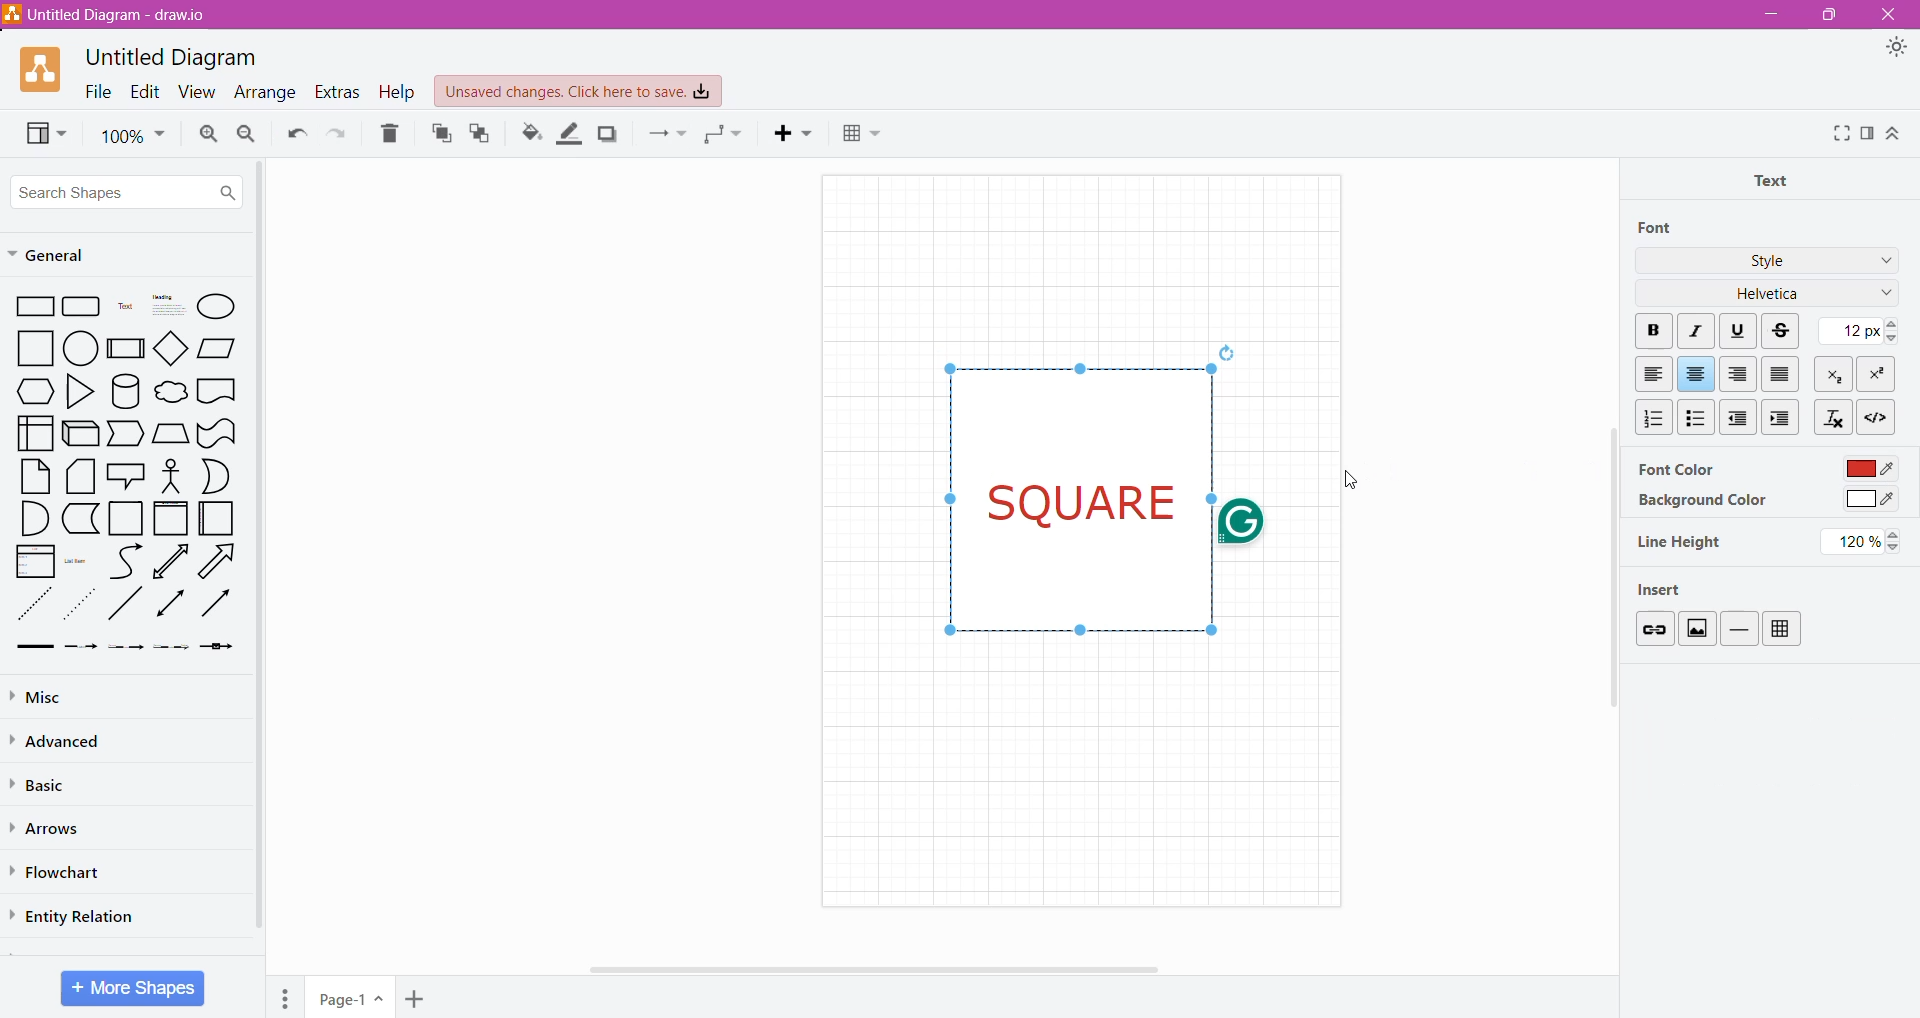  I want to click on Expand/Collapse, so click(1893, 133).